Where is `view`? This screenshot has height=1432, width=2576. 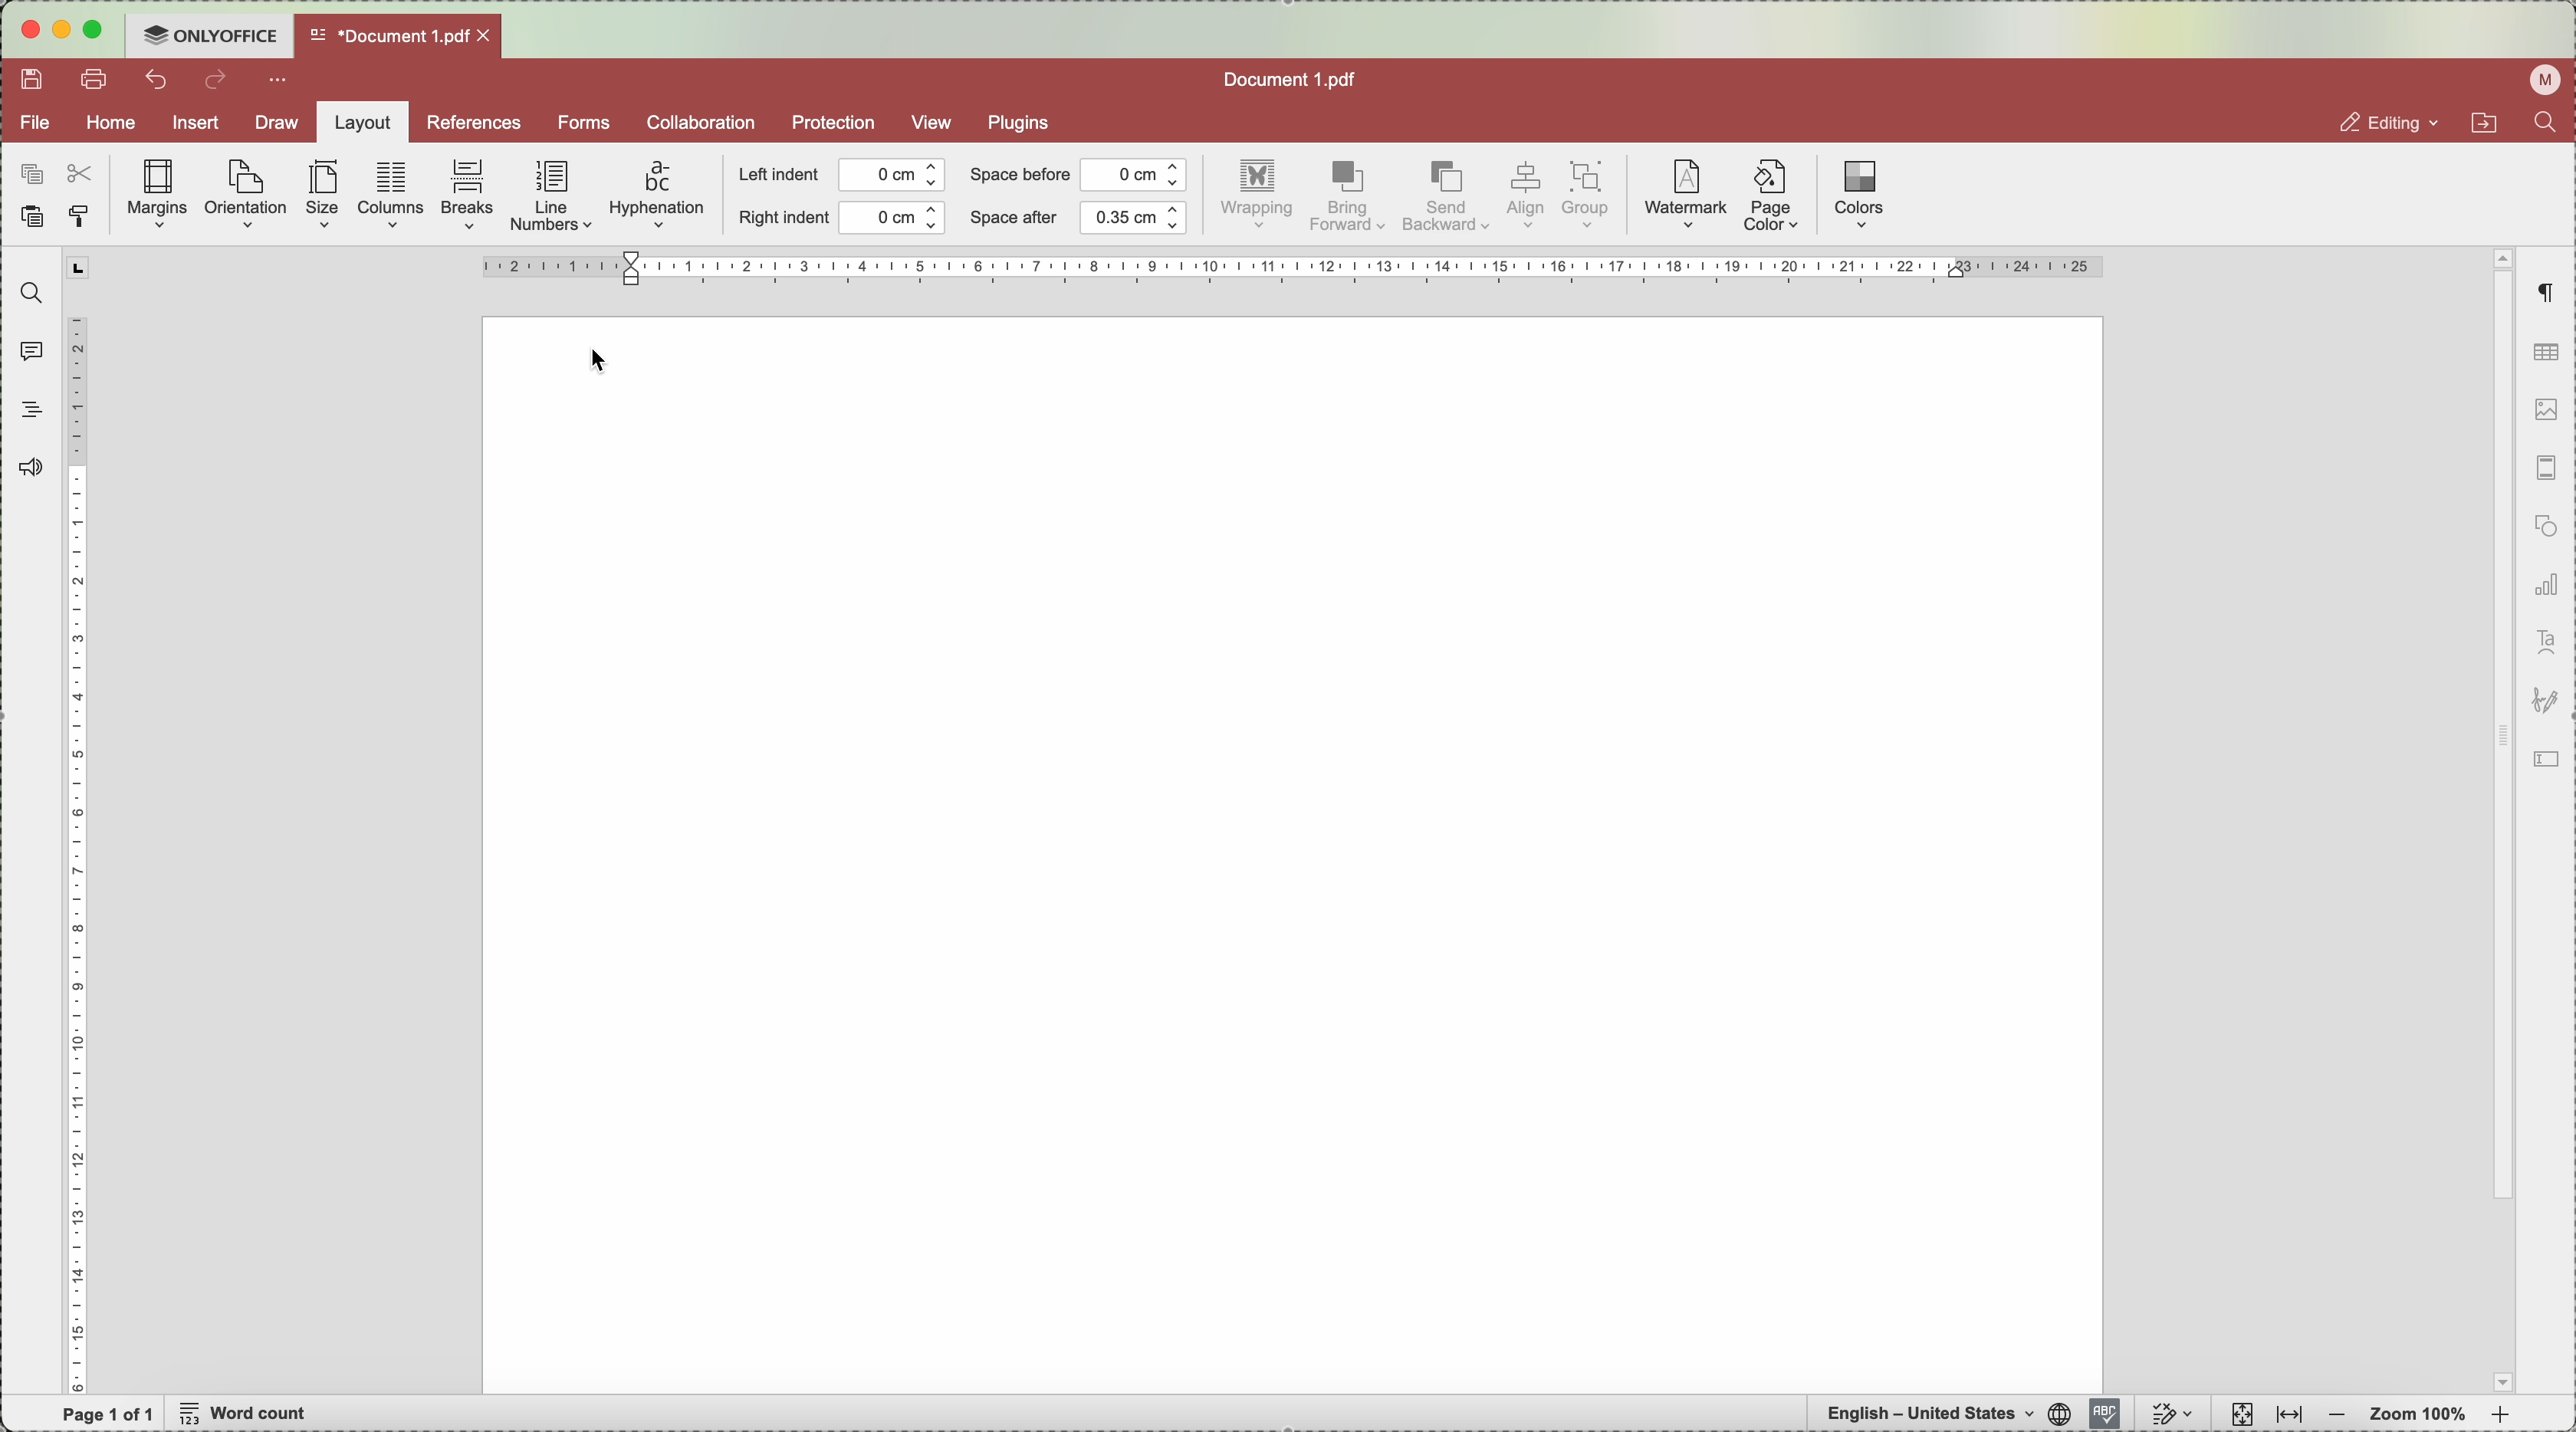
view is located at coordinates (933, 122).